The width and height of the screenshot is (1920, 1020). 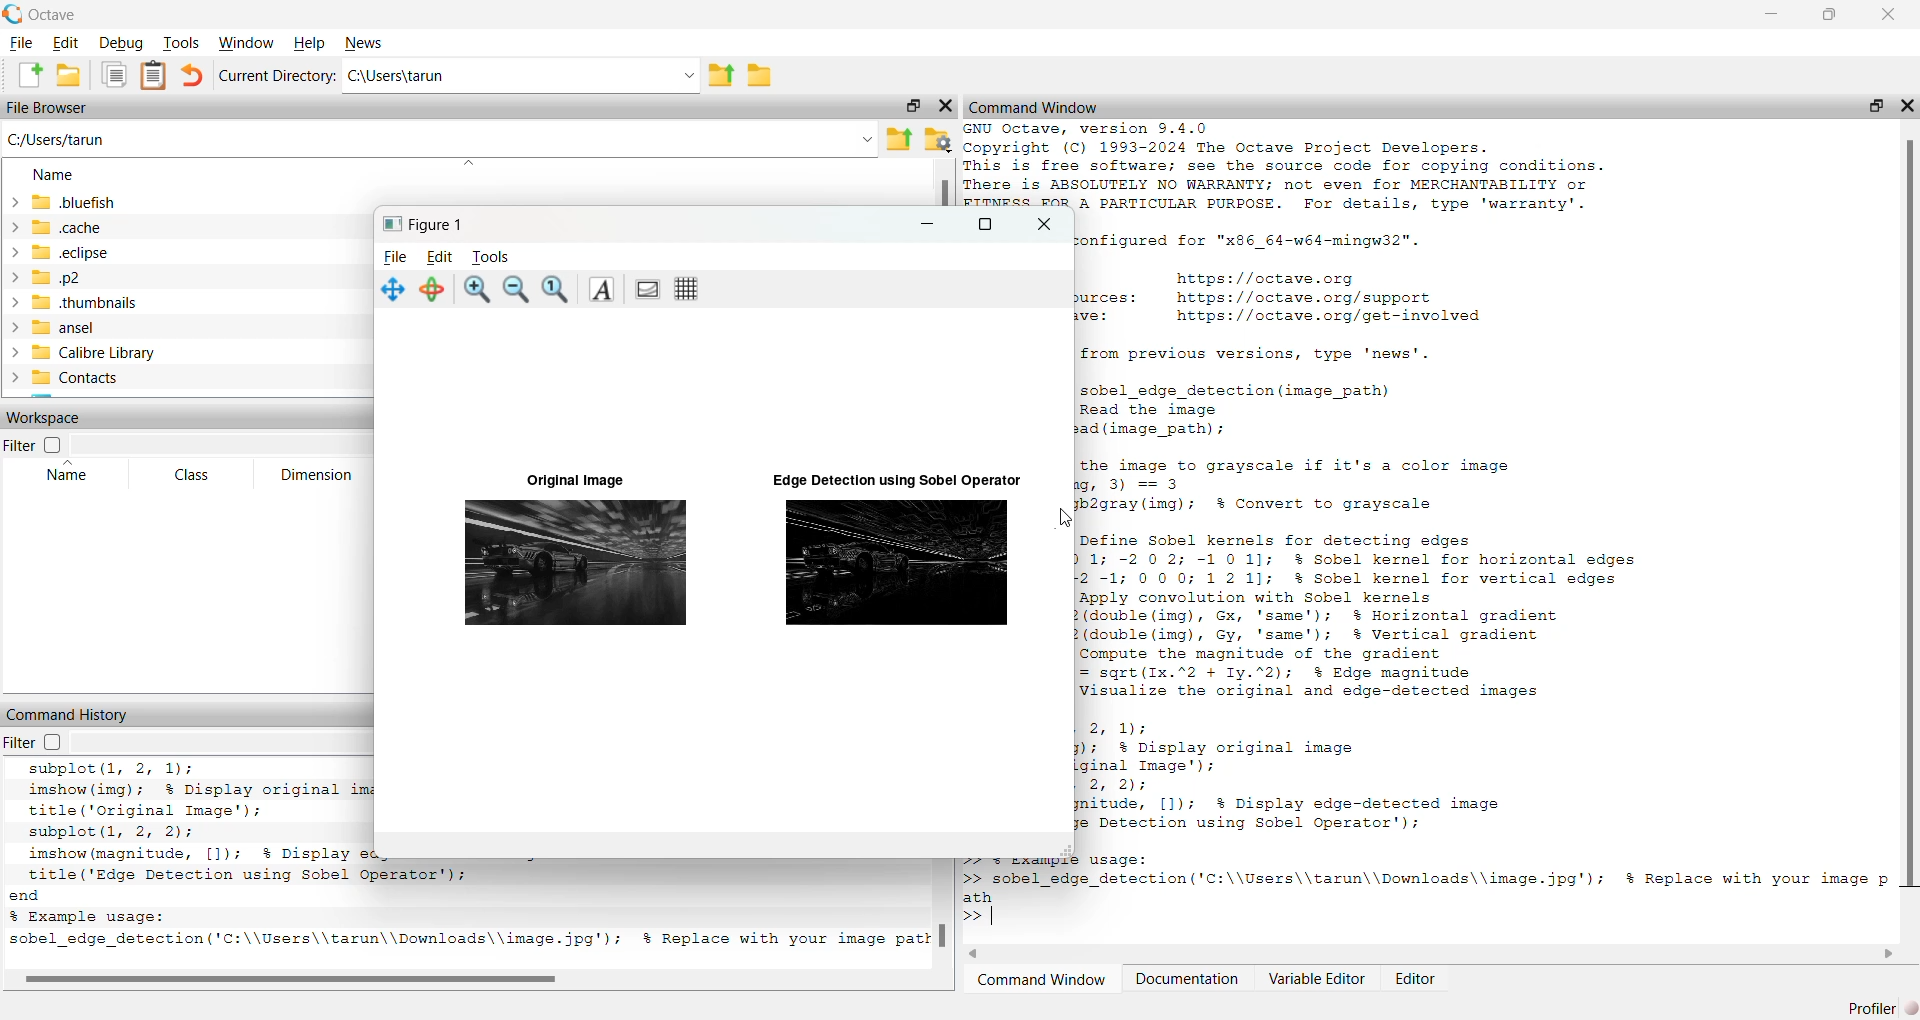 I want to click on checkbox, so click(x=58, y=445).